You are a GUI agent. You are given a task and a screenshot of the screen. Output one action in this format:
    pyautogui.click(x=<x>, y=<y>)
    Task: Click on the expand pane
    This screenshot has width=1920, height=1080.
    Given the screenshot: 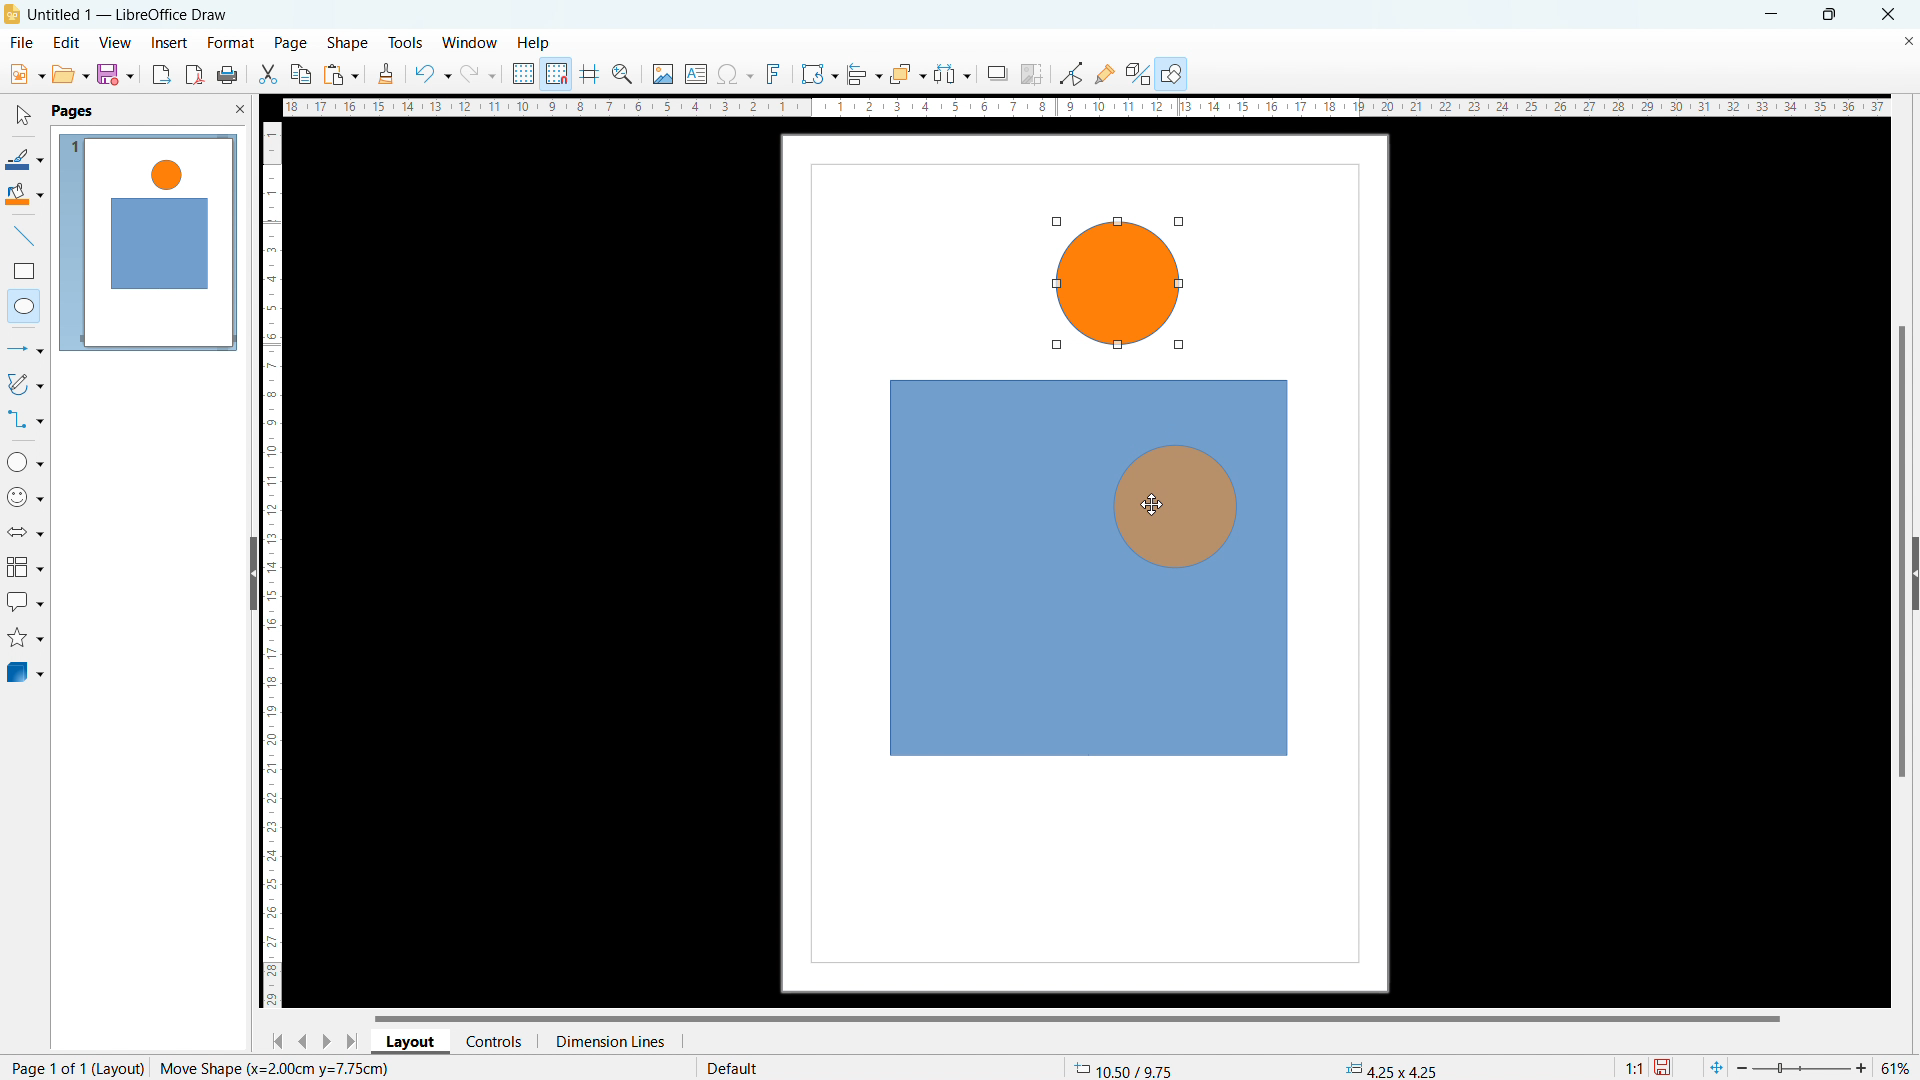 What is the action you would take?
    pyautogui.click(x=1914, y=574)
    